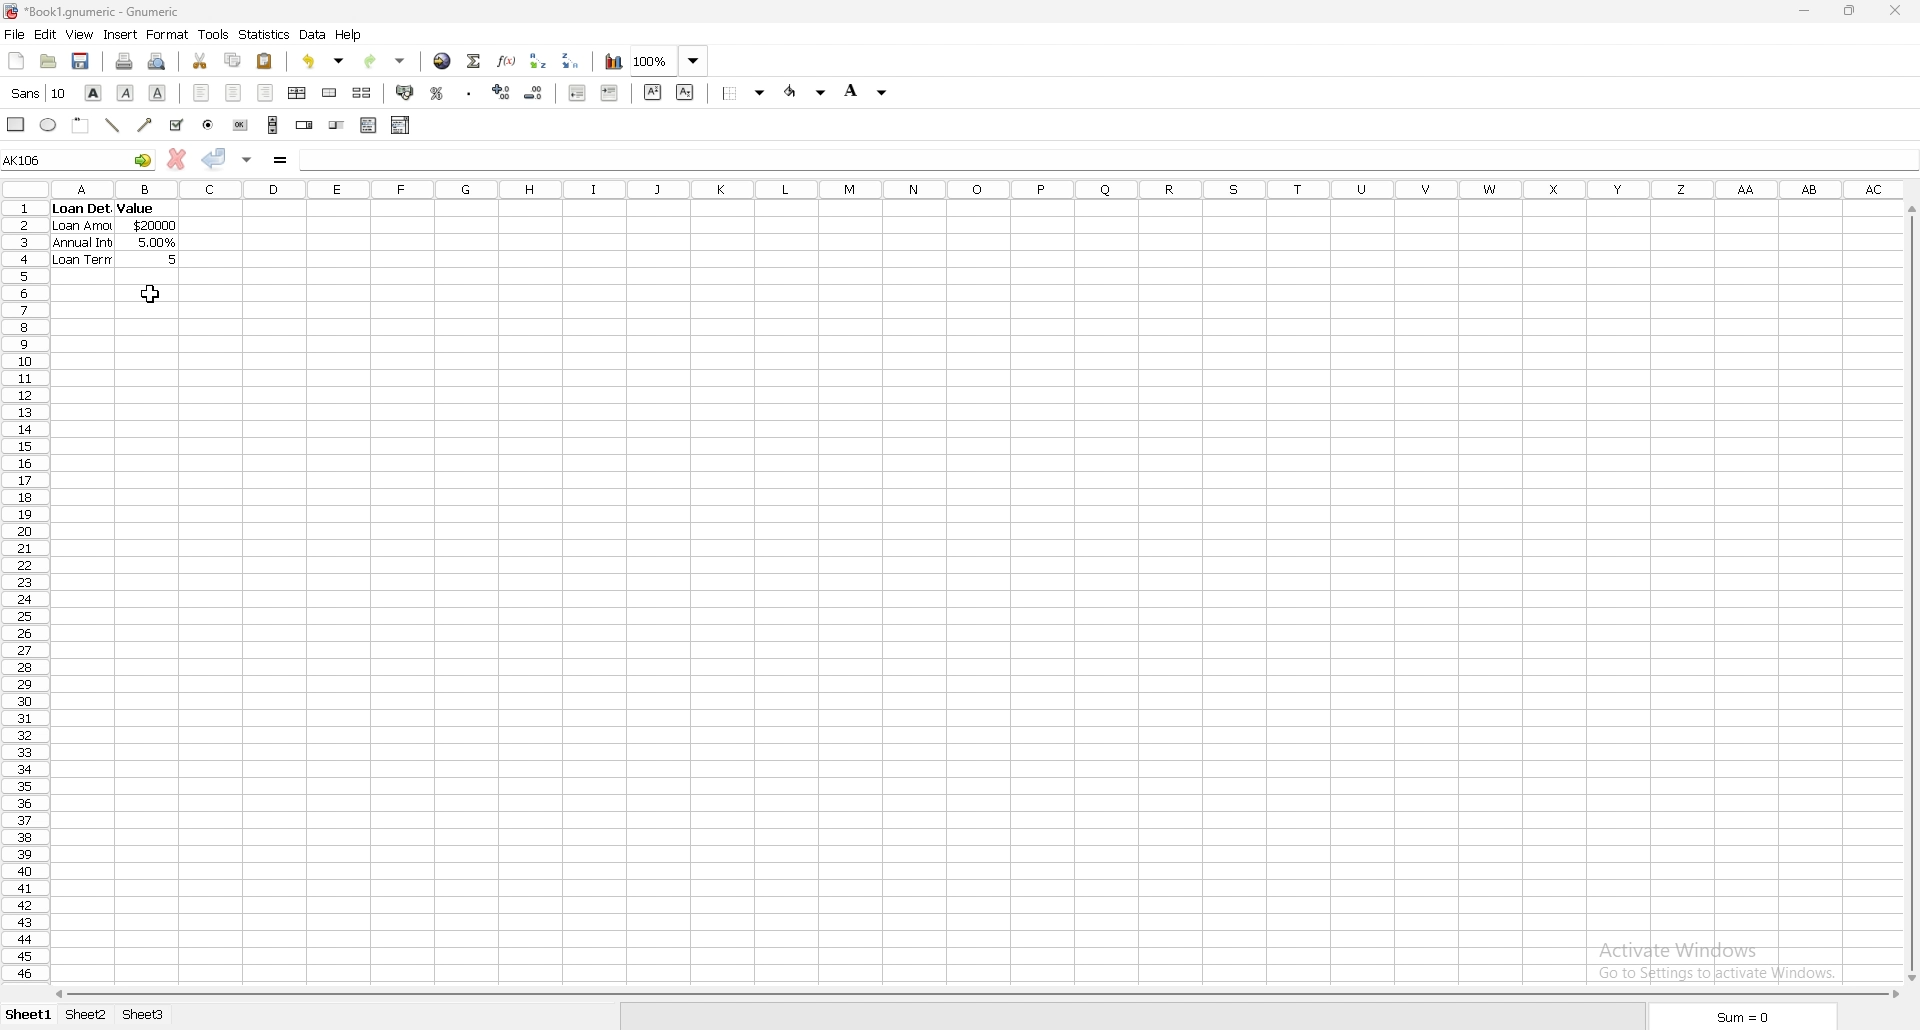 This screenshot has width=1920, height=1030. What do you see at coordinates (40, 92) in the screenshot?
I see `font` at bounding box center [40, 92].